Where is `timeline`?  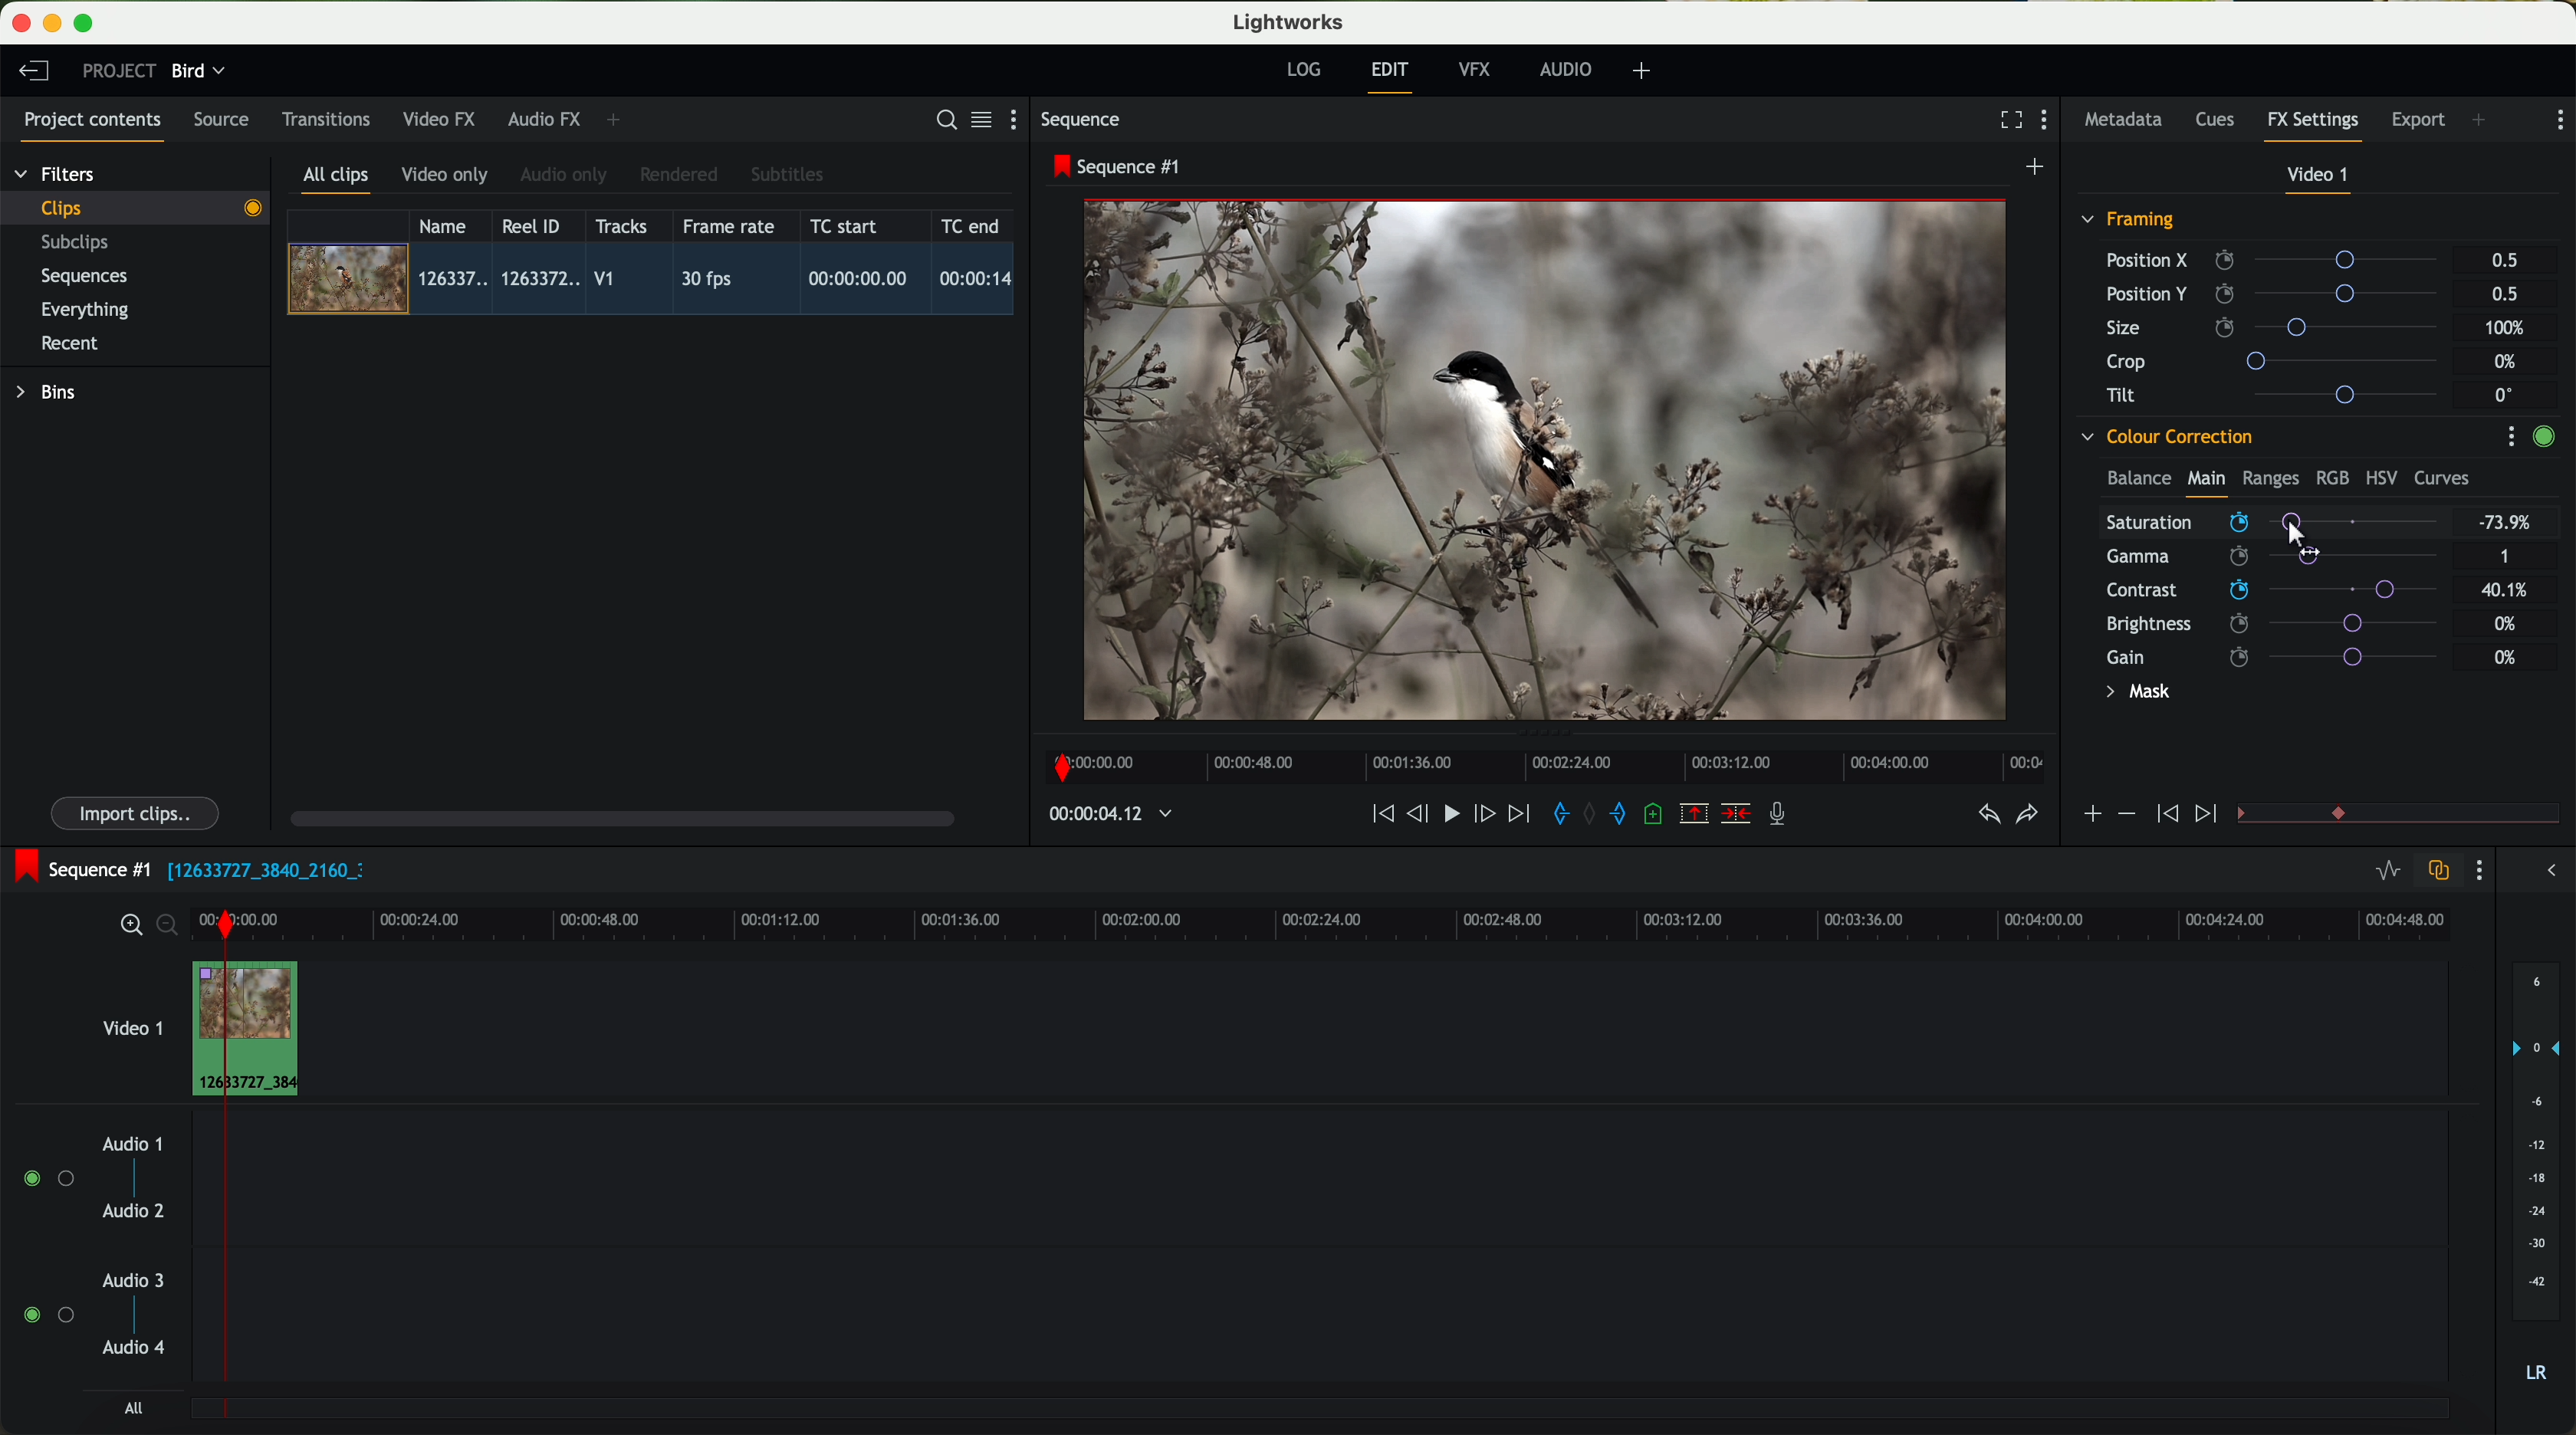 timeline is located at coordinates (1539, 761).